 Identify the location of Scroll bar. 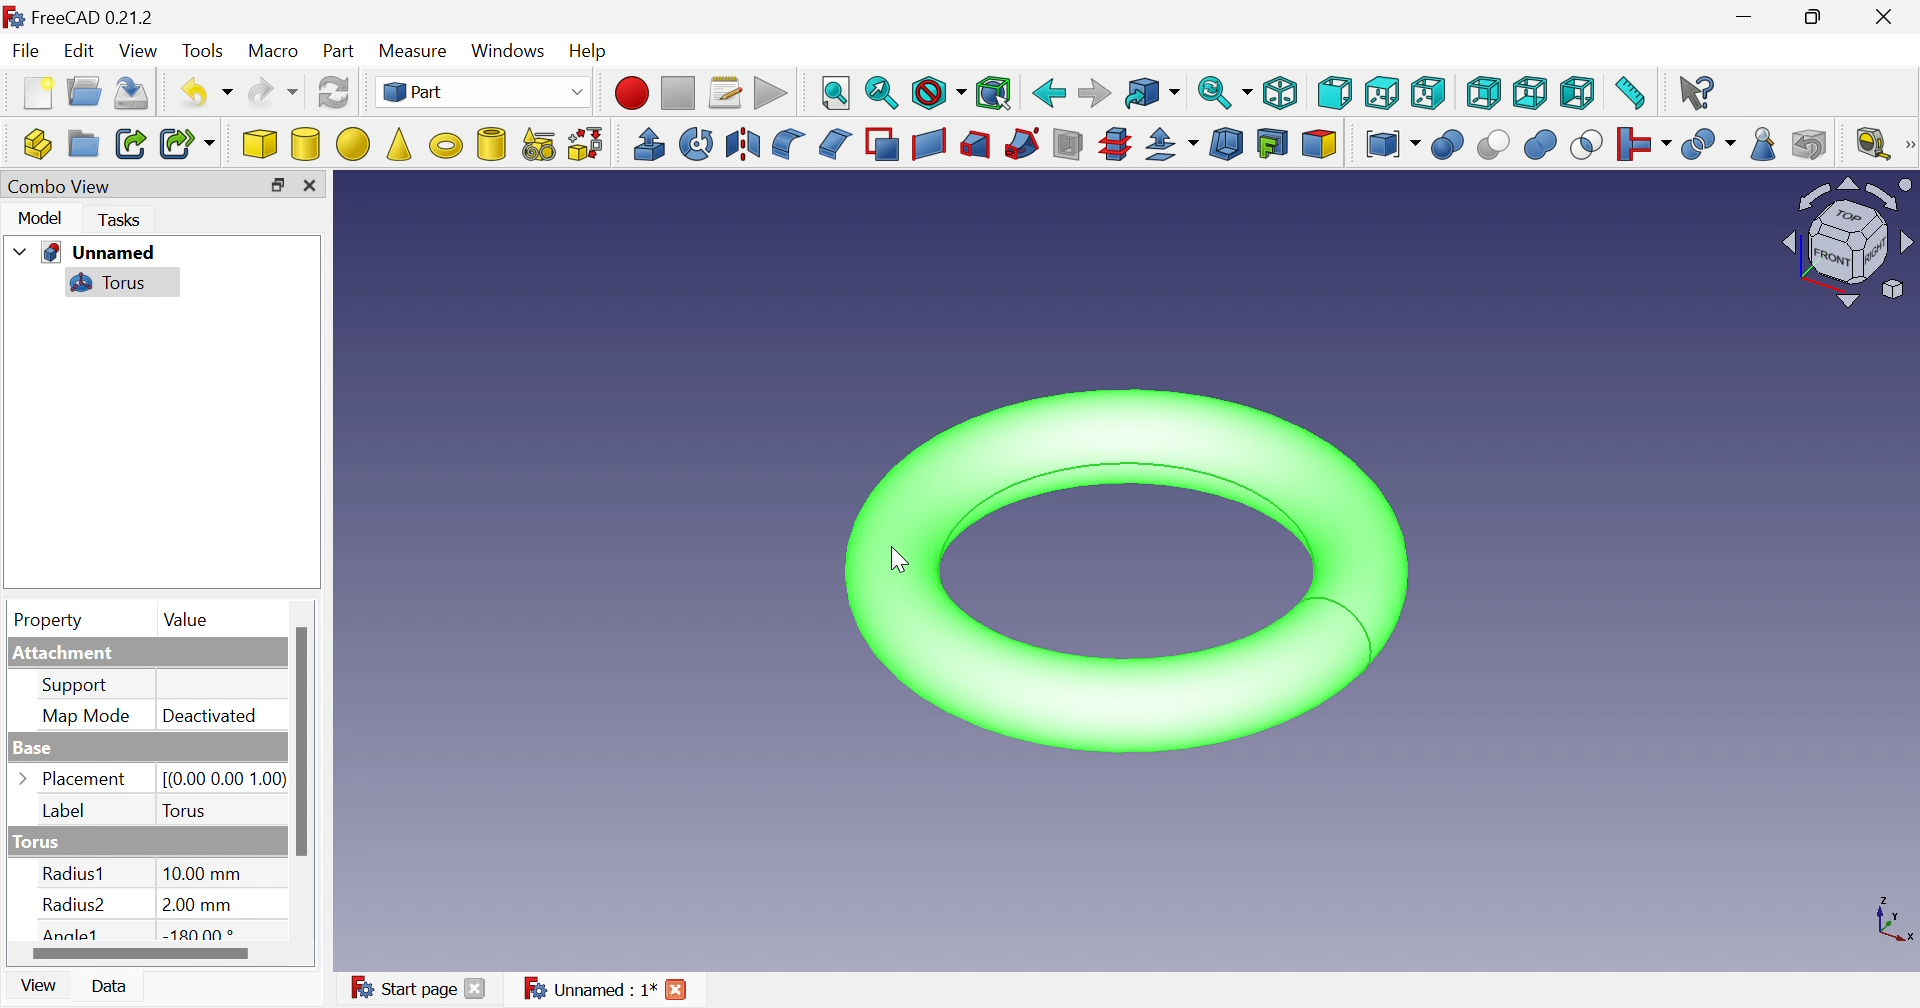
(301, 740).